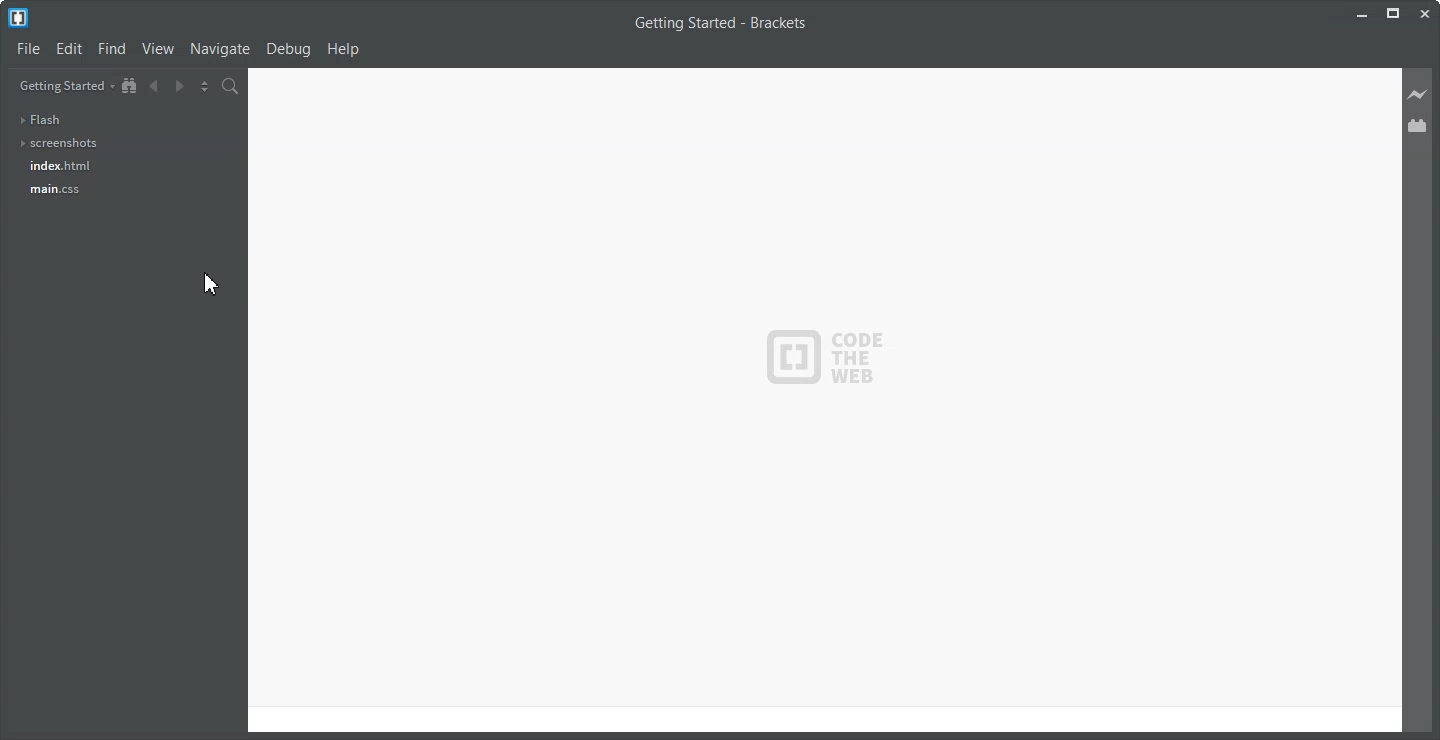 Image resolution: width=1440 pixels, height=740 pixels. What do you see at coordinates (1418, 125) in the screenshot?
I see `Extension Manager` at bounding box center [1418, 125].